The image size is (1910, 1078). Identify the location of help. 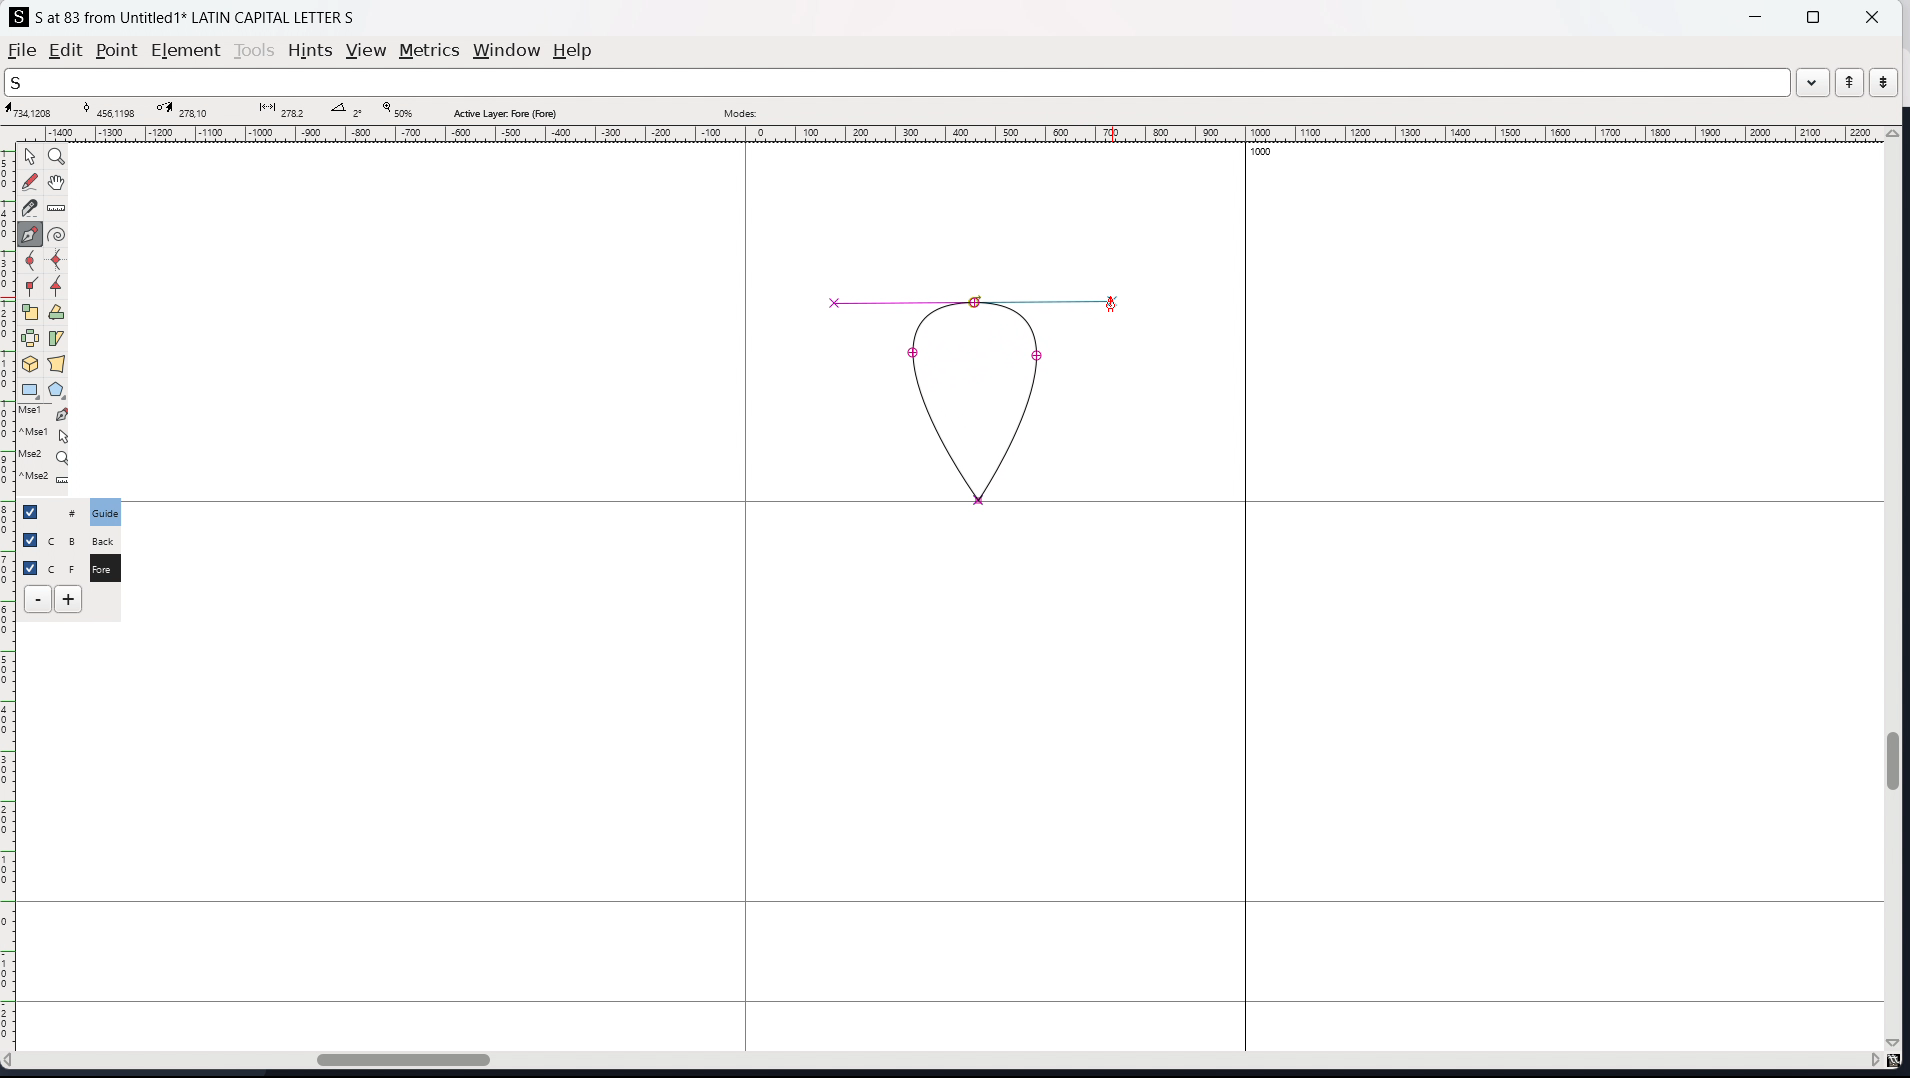
(573, 51).